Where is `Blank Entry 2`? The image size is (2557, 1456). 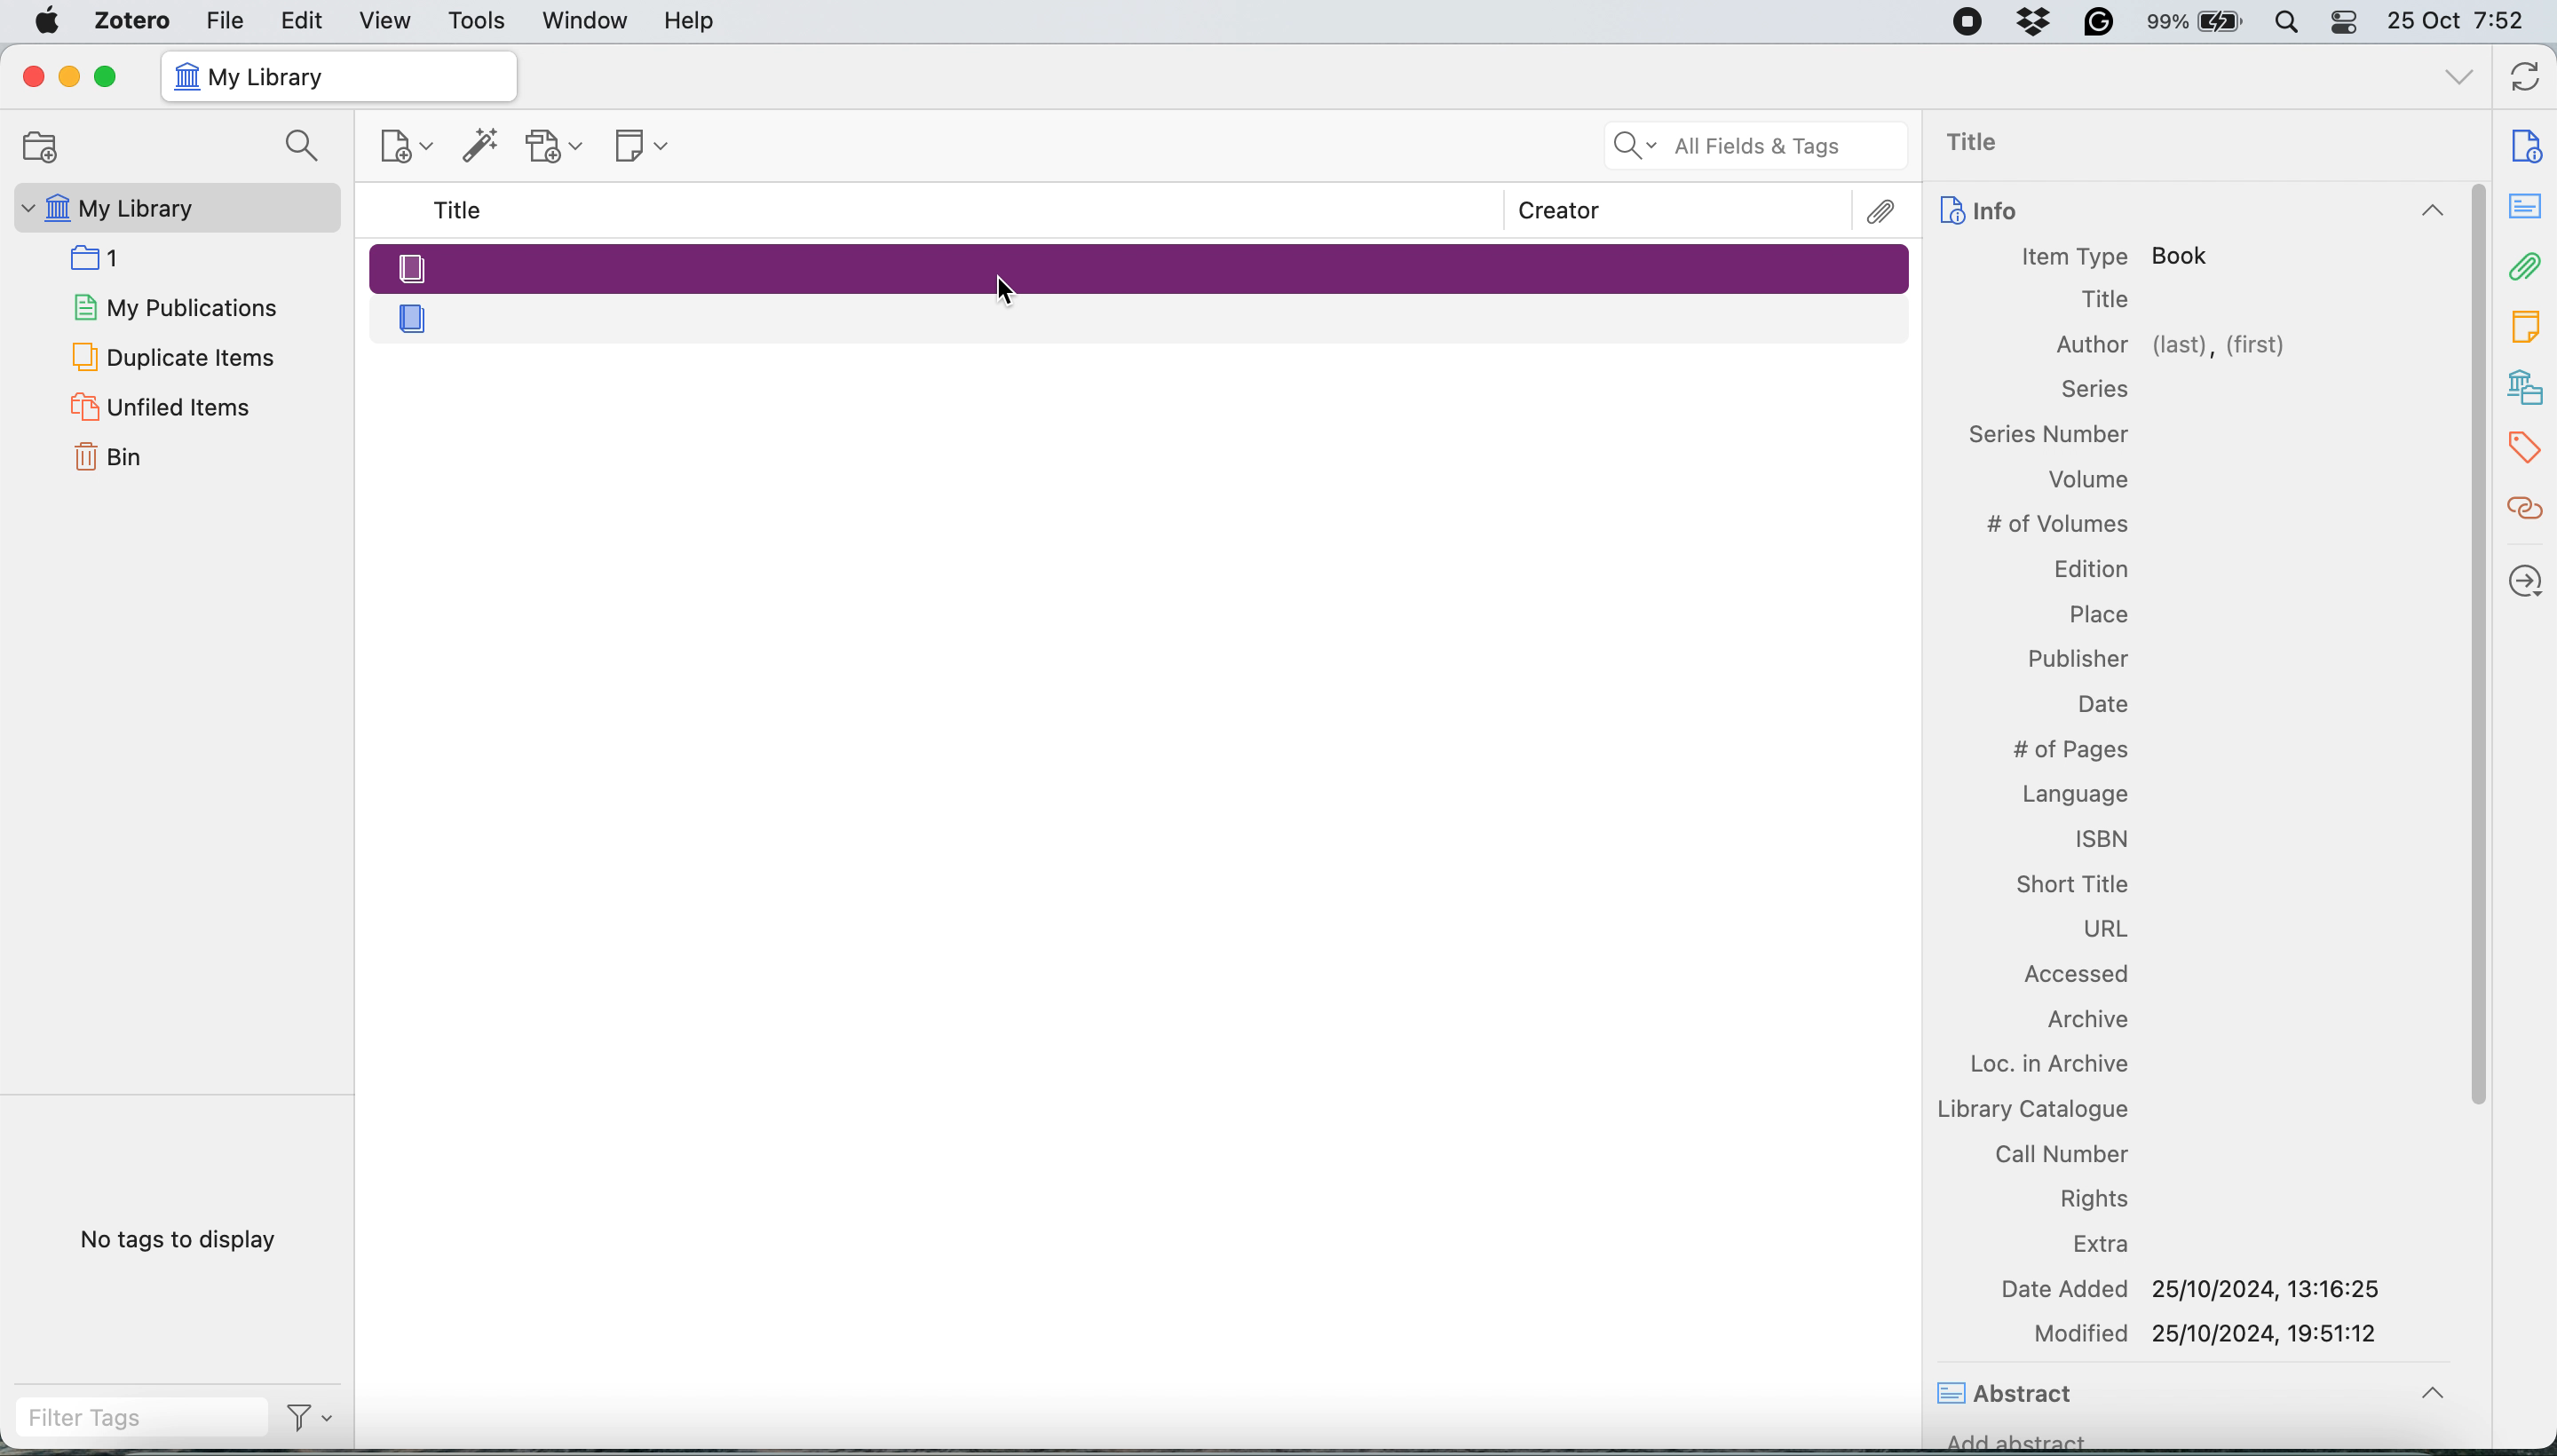 Blank Entry 2 is located at coordinates (1143, 317).